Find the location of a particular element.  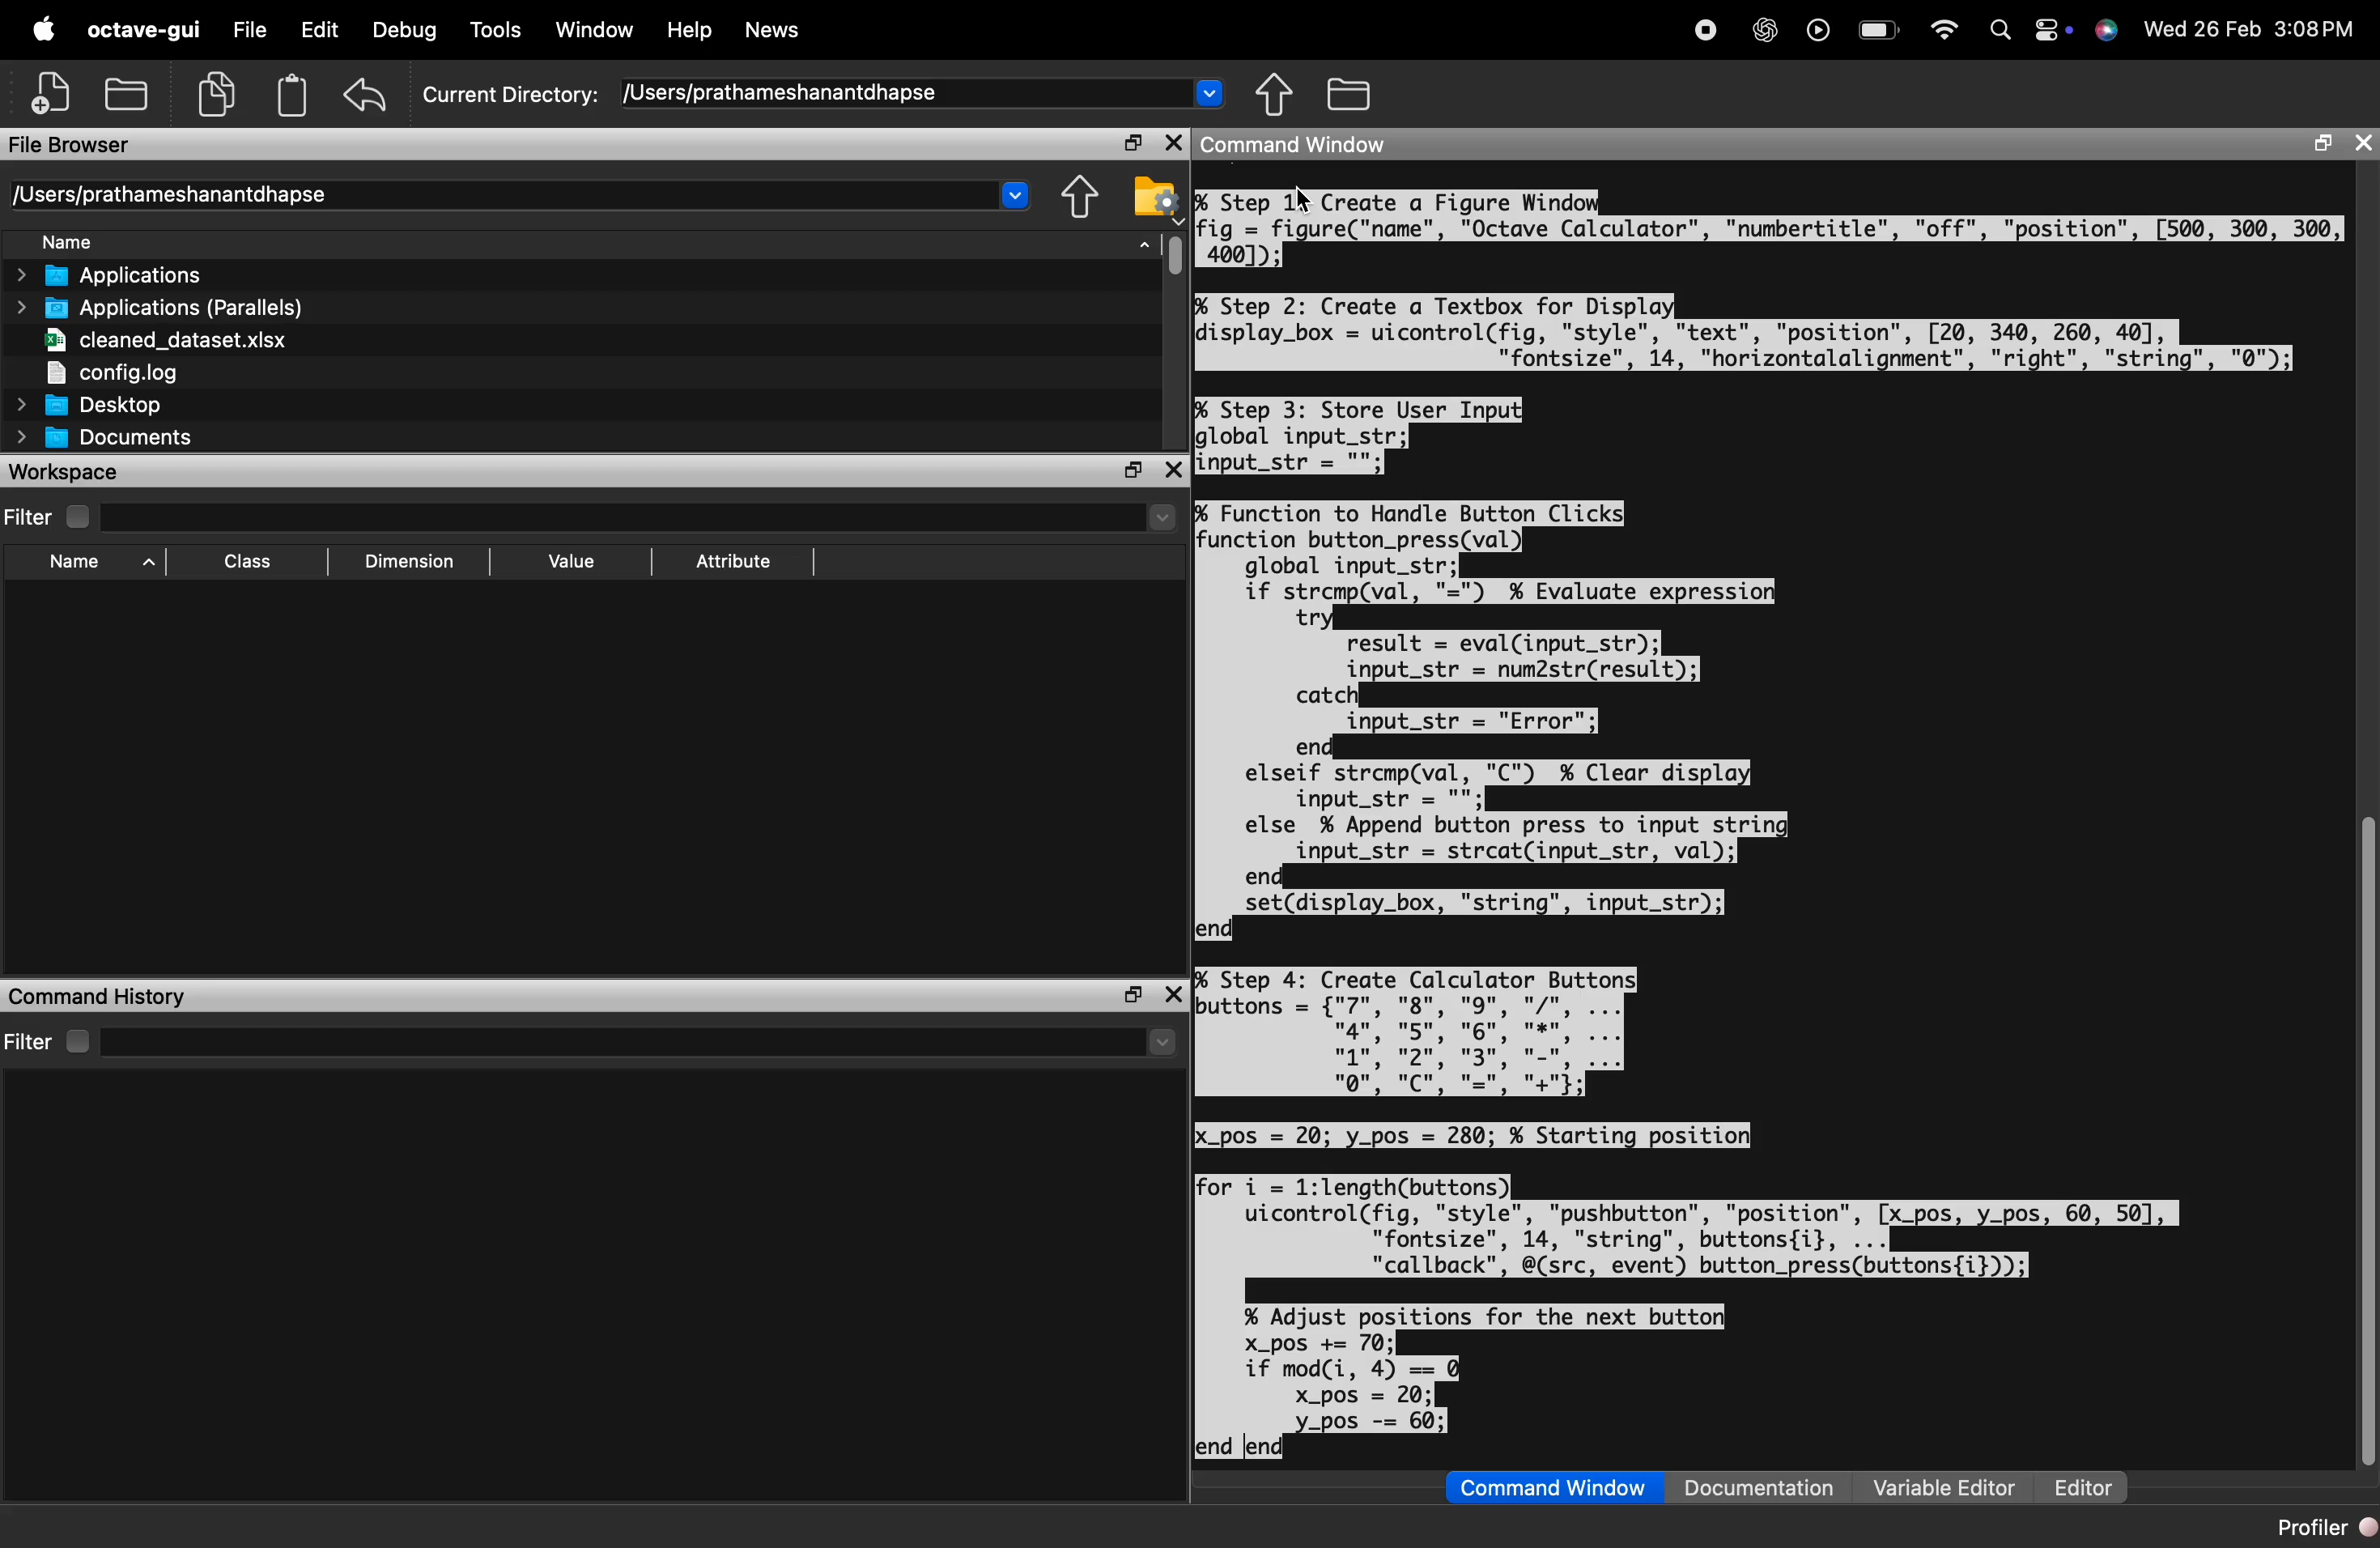

Browse directories is located at coordinates (1272, 93).